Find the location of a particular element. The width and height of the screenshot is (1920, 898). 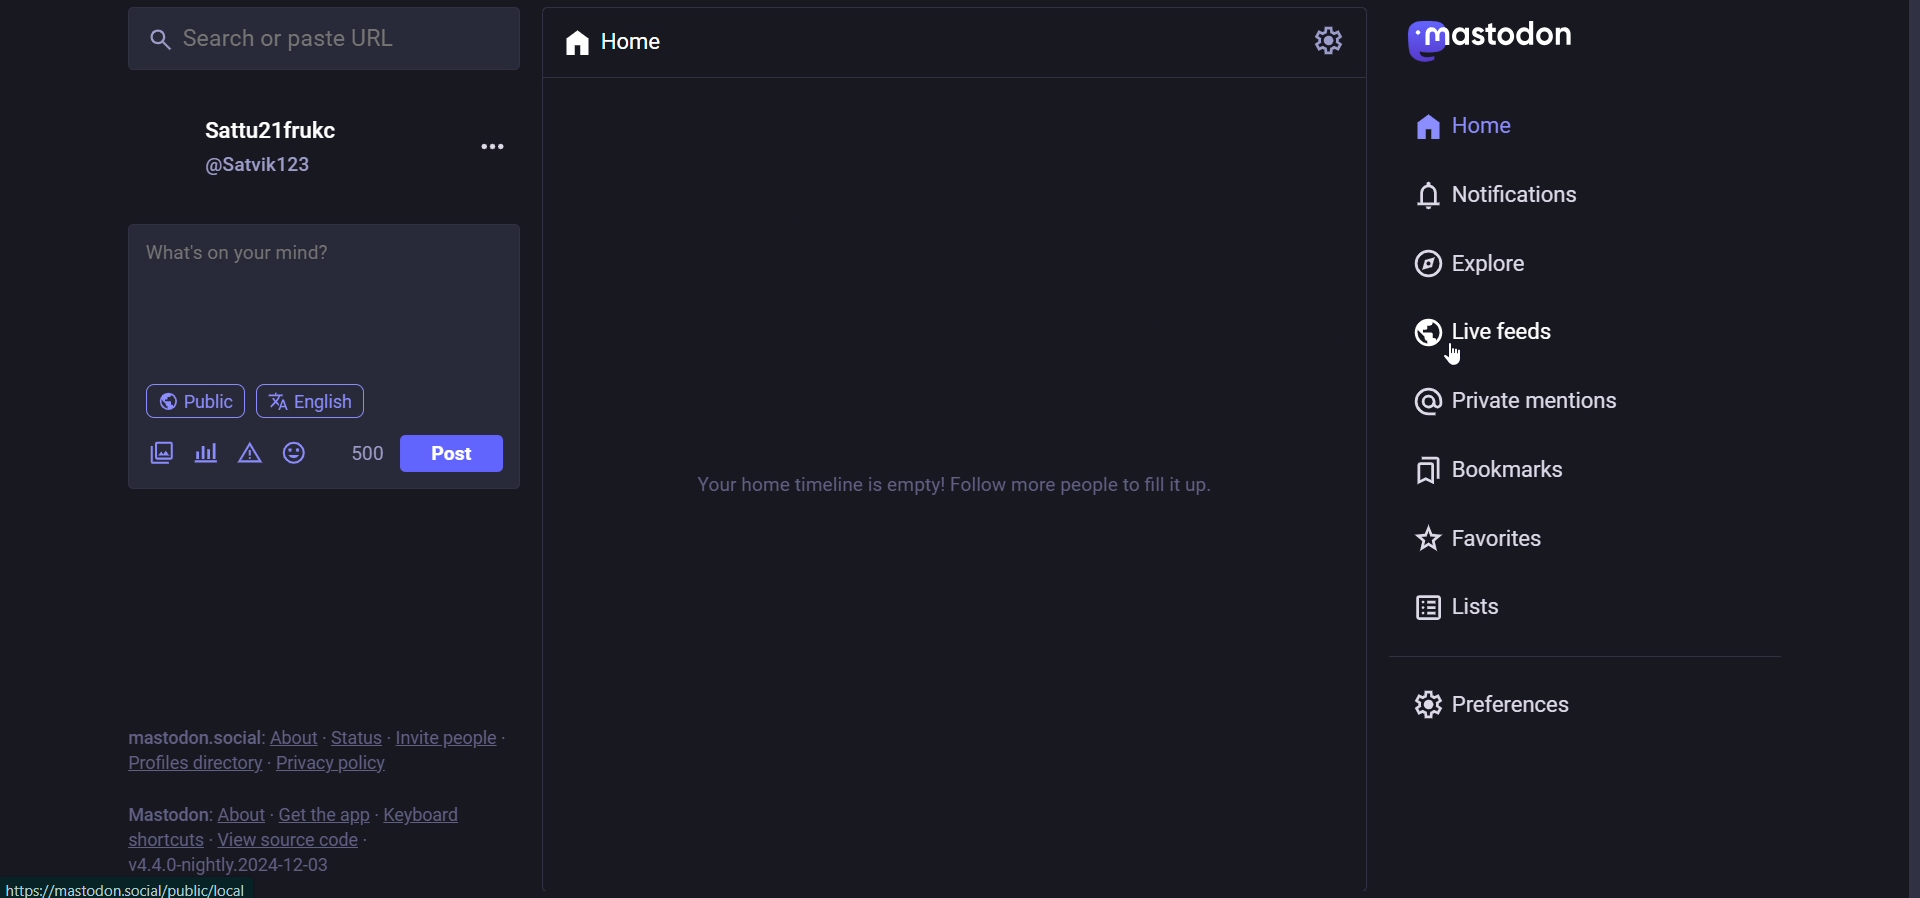

about is located at coordinates (242, 815).